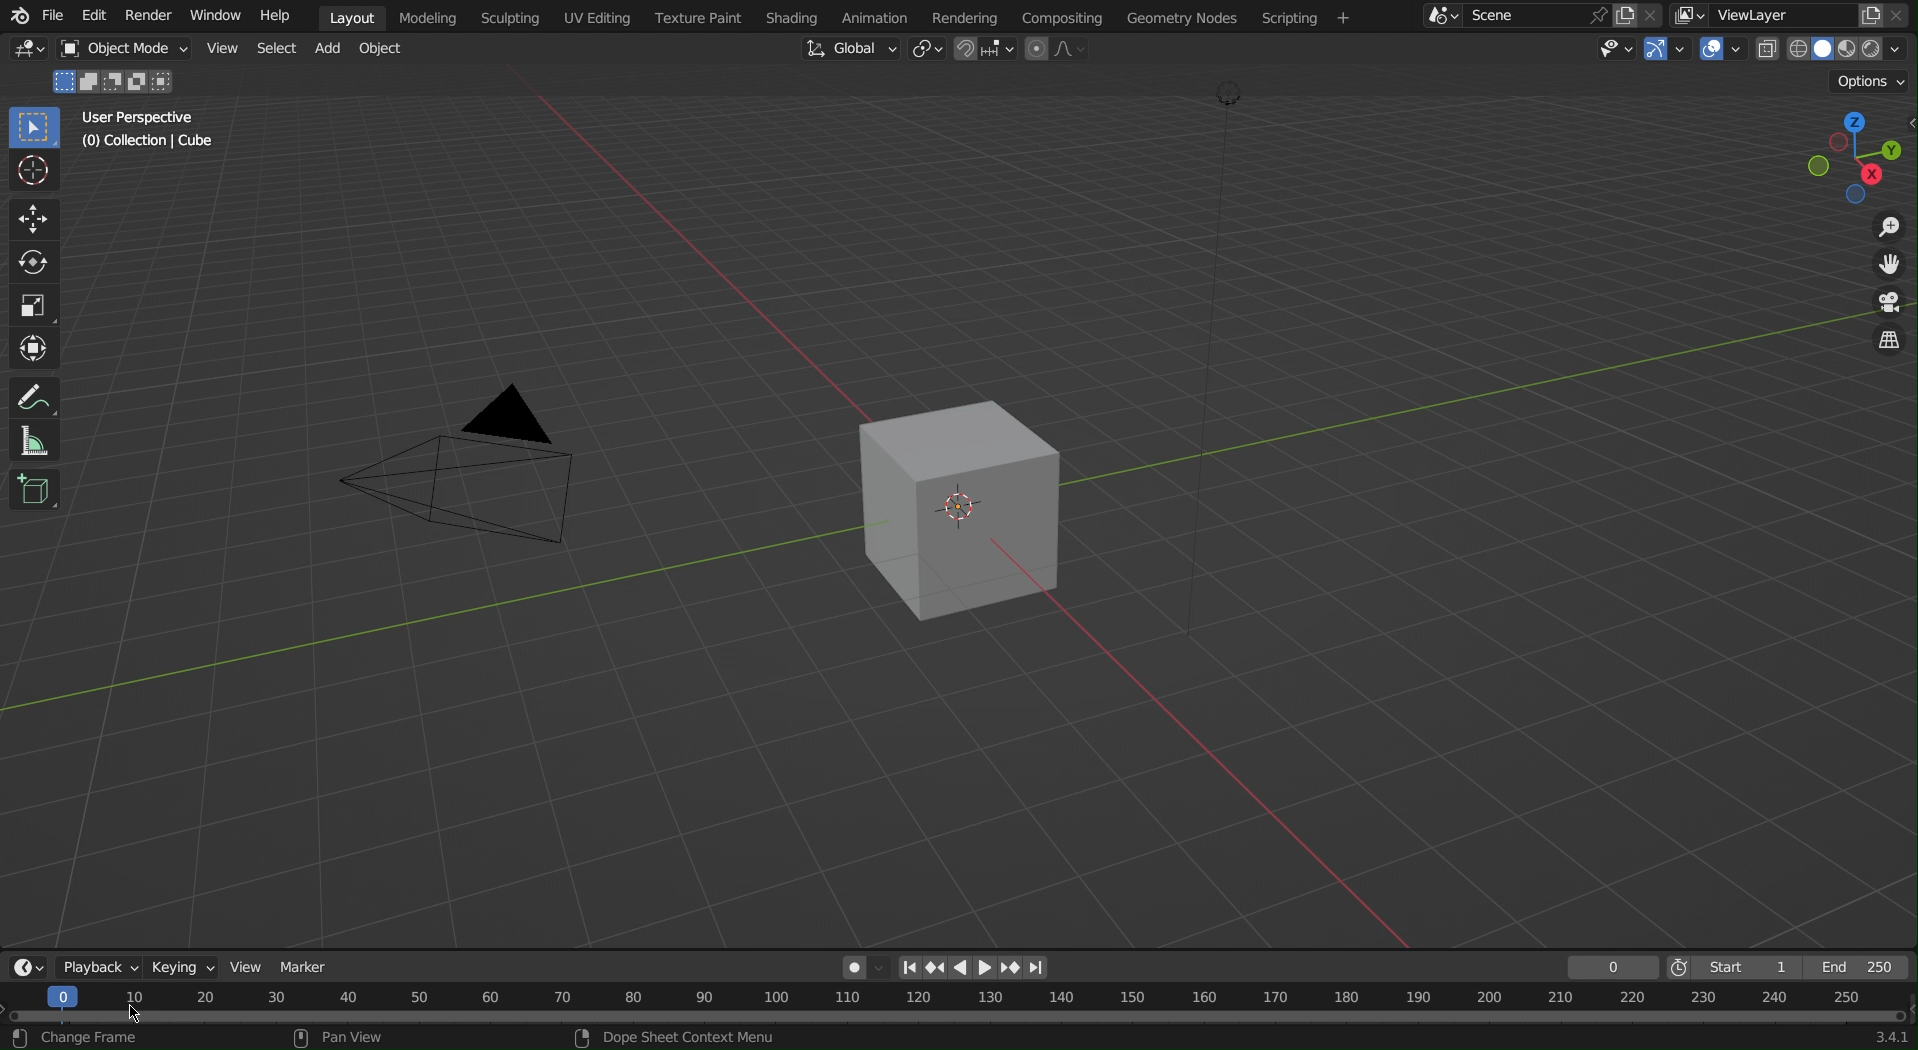 This screenshot has height=1050, width=1918. I want to click on Scale, so click(33, 302).